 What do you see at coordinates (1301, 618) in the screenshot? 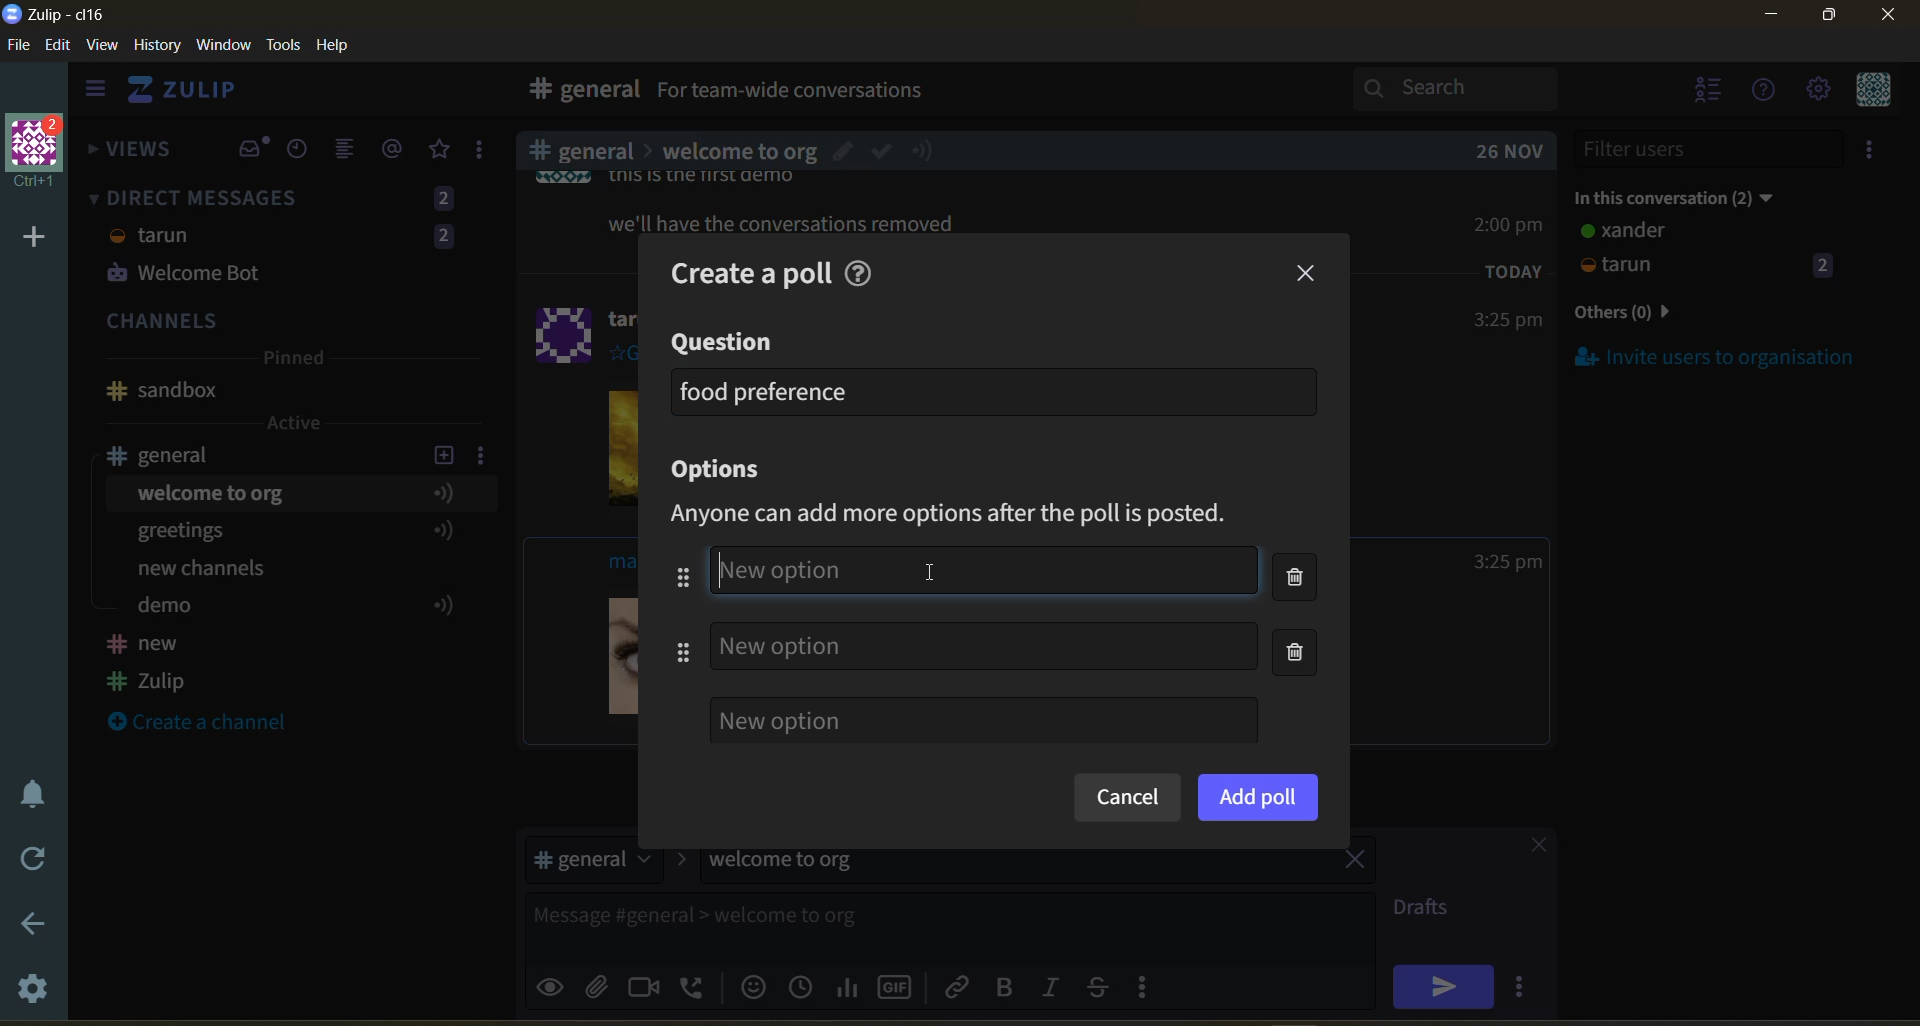
I see `delete` at bounding box center [1301, 618].